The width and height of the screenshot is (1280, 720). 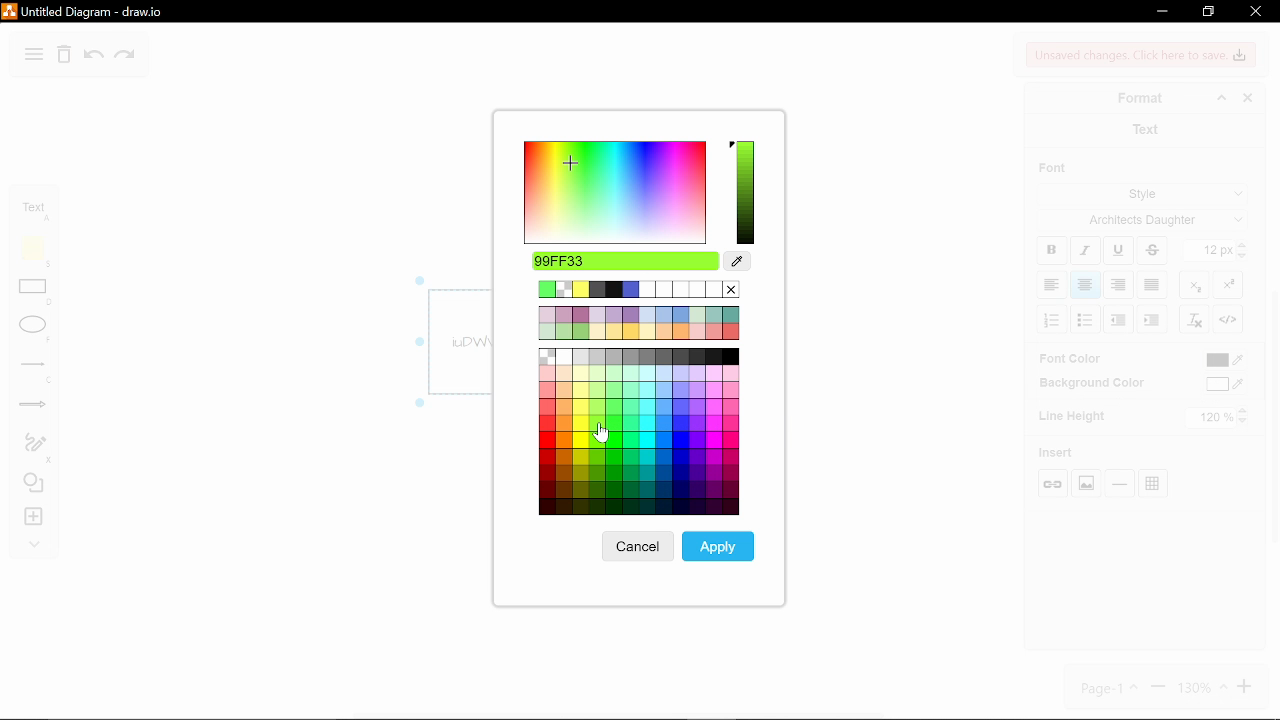 What do you see at coordinates (746, 190) in the screenshot?
I see `selected color spectrum` at bounding box center [746, 190].